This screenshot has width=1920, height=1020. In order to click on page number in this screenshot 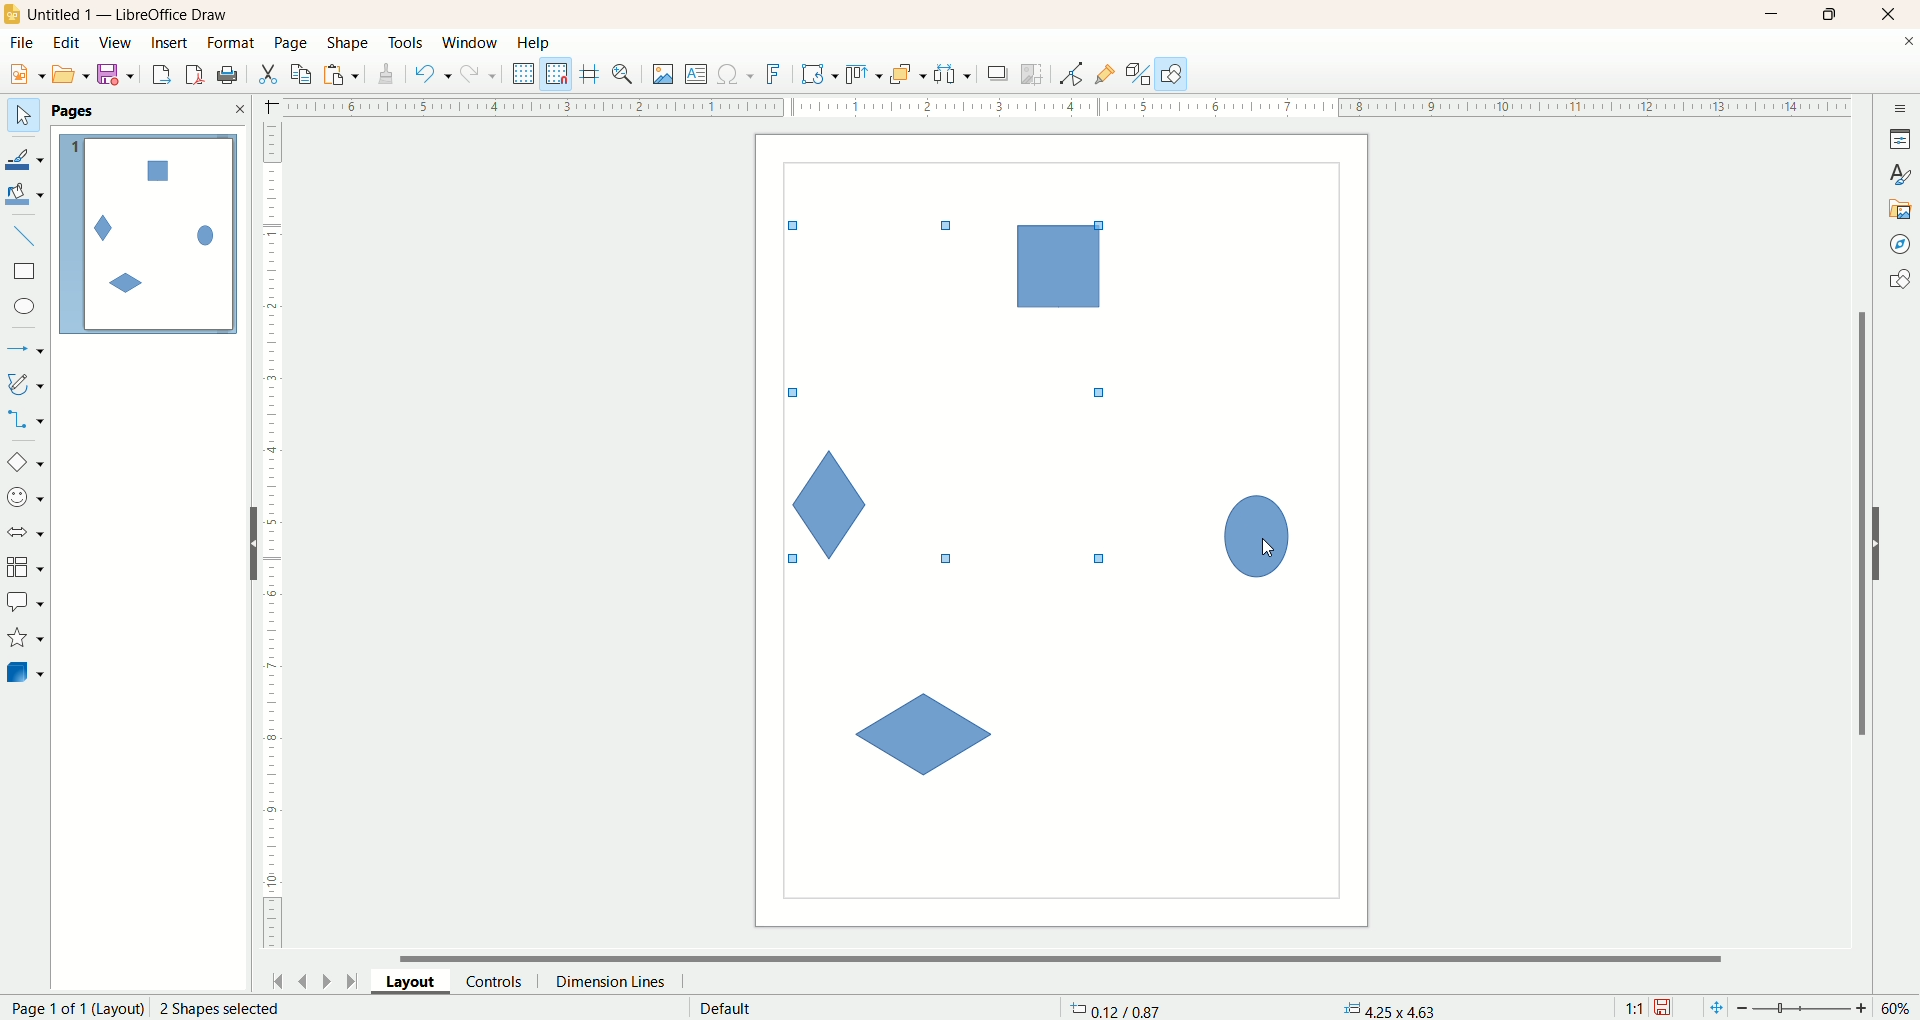, I will do `click(72, 1008)`.